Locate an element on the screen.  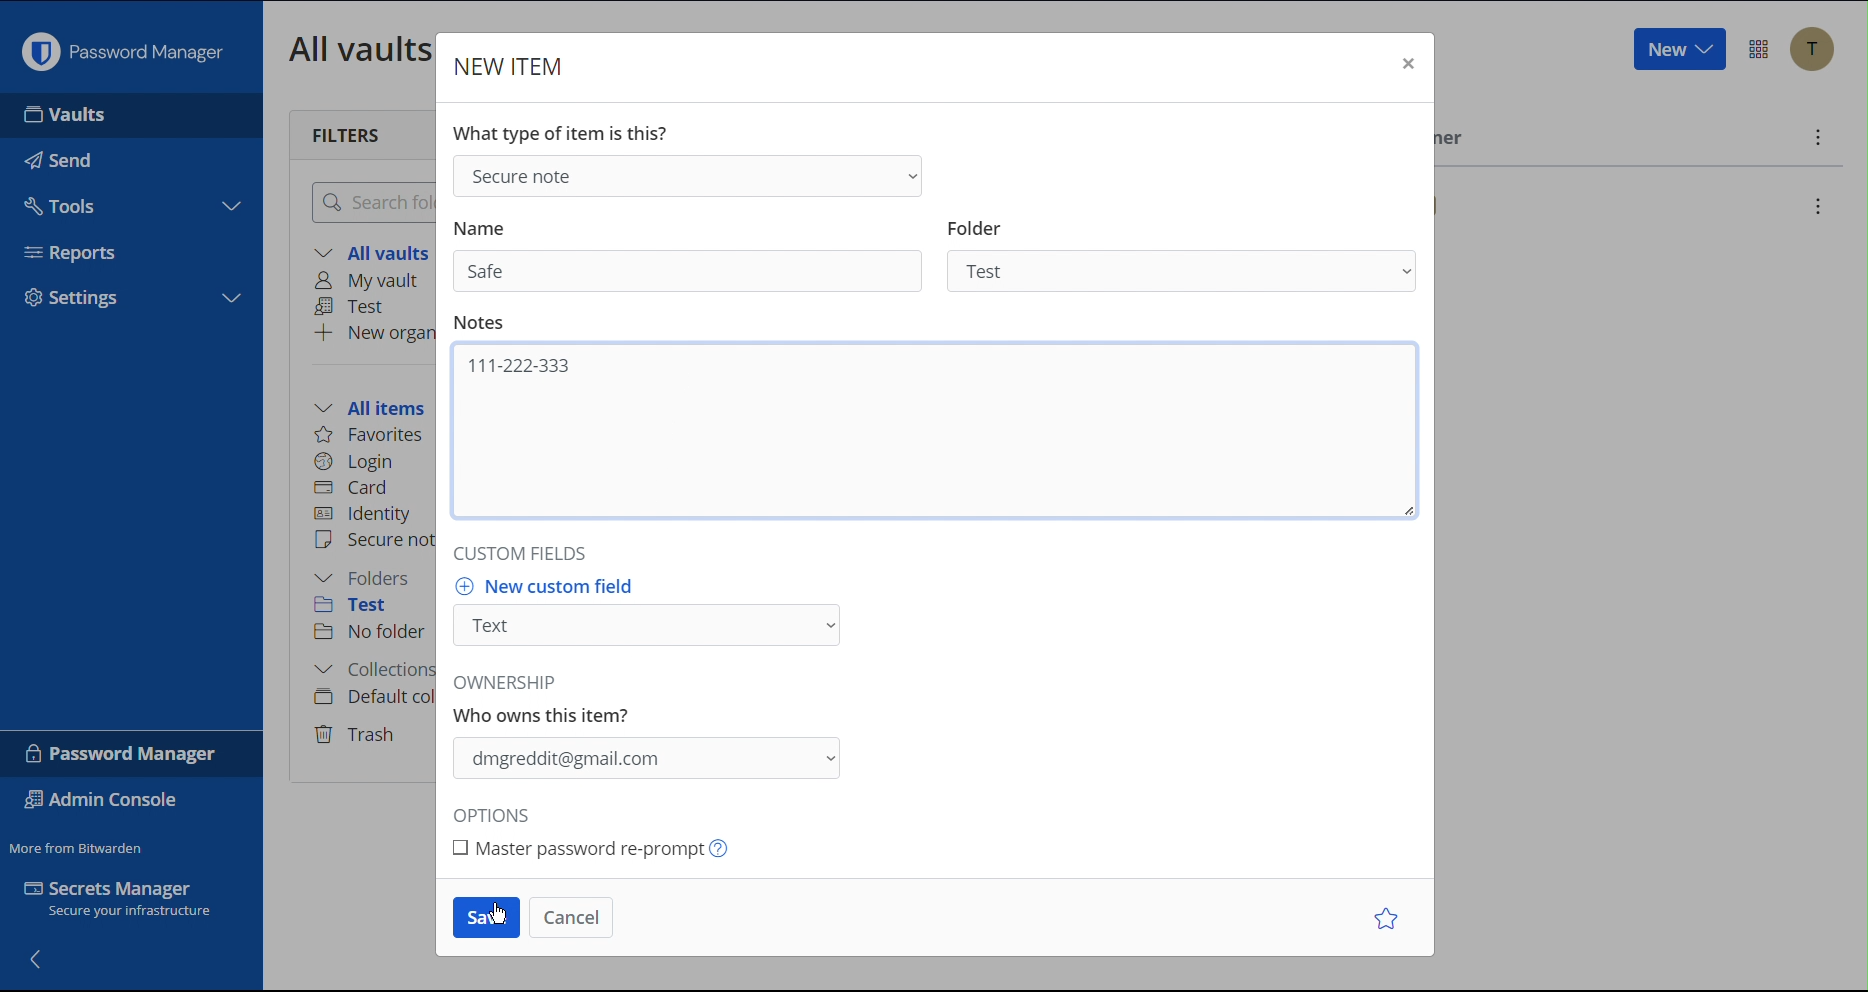
Collections is located at coordinates (369, 672).